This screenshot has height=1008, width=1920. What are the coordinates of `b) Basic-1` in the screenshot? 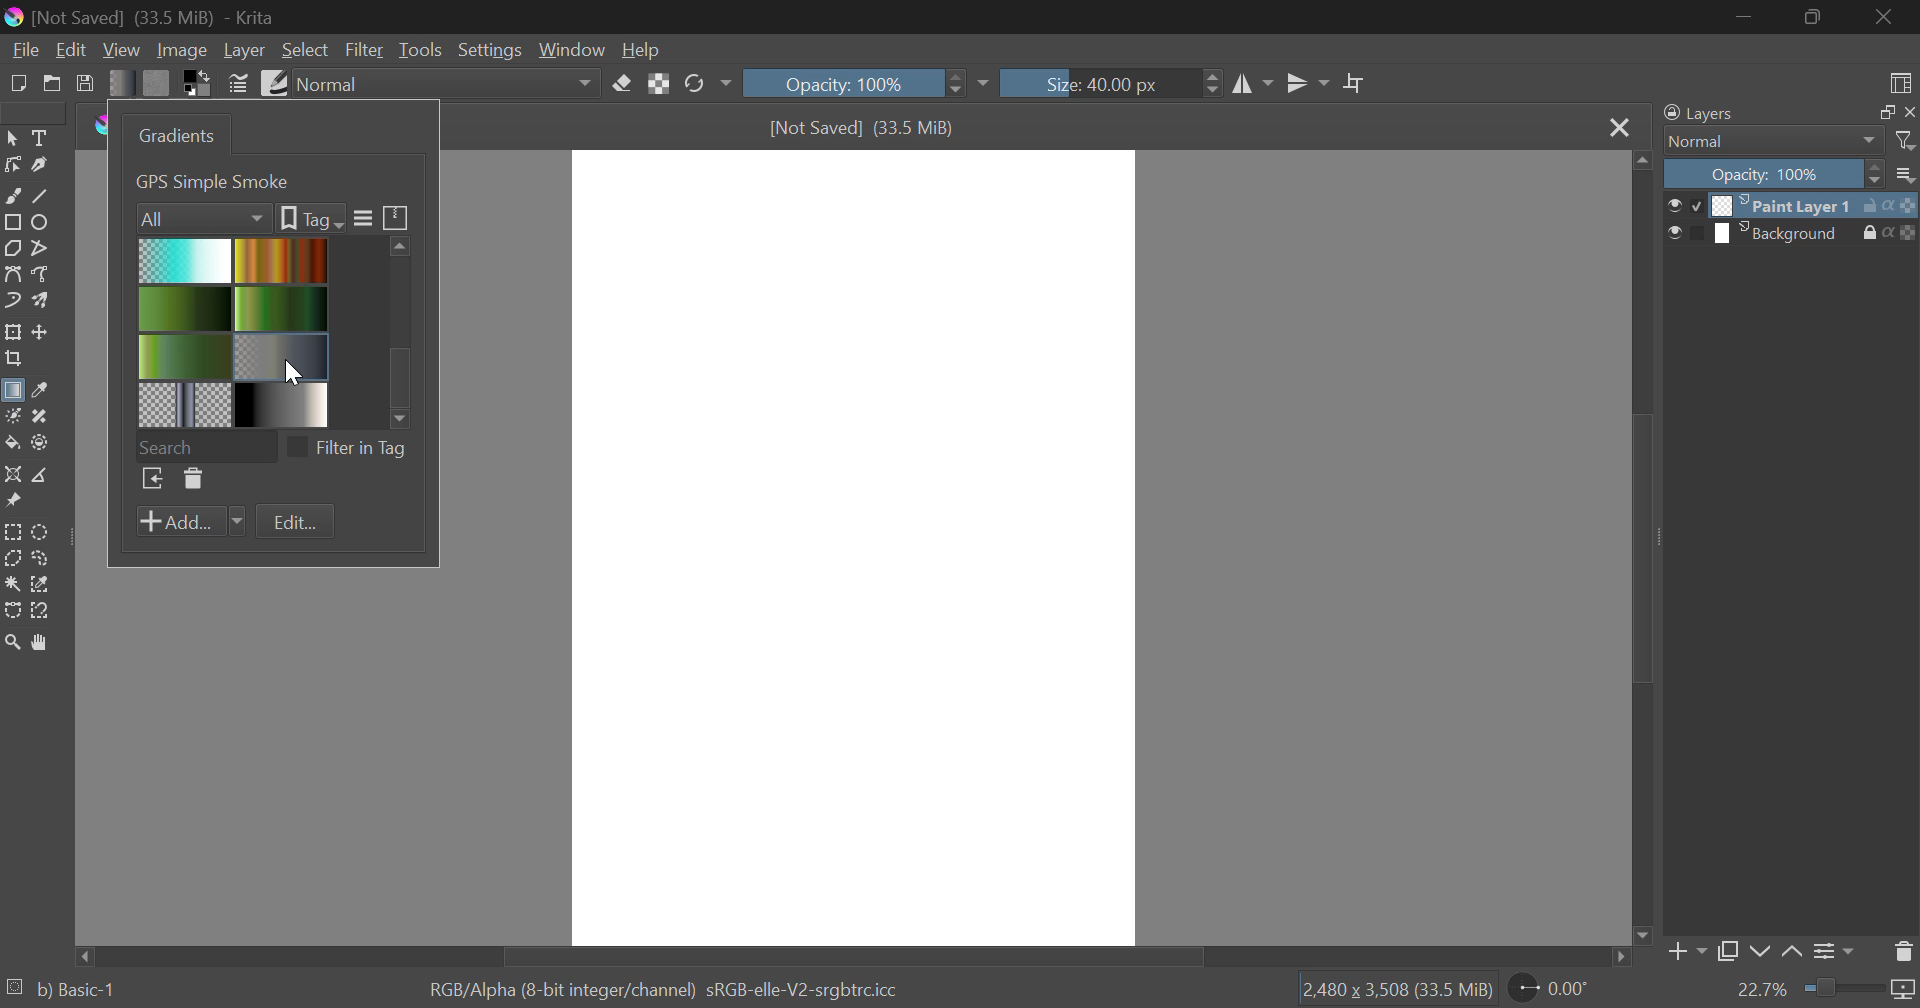 It's located at (62, 991).